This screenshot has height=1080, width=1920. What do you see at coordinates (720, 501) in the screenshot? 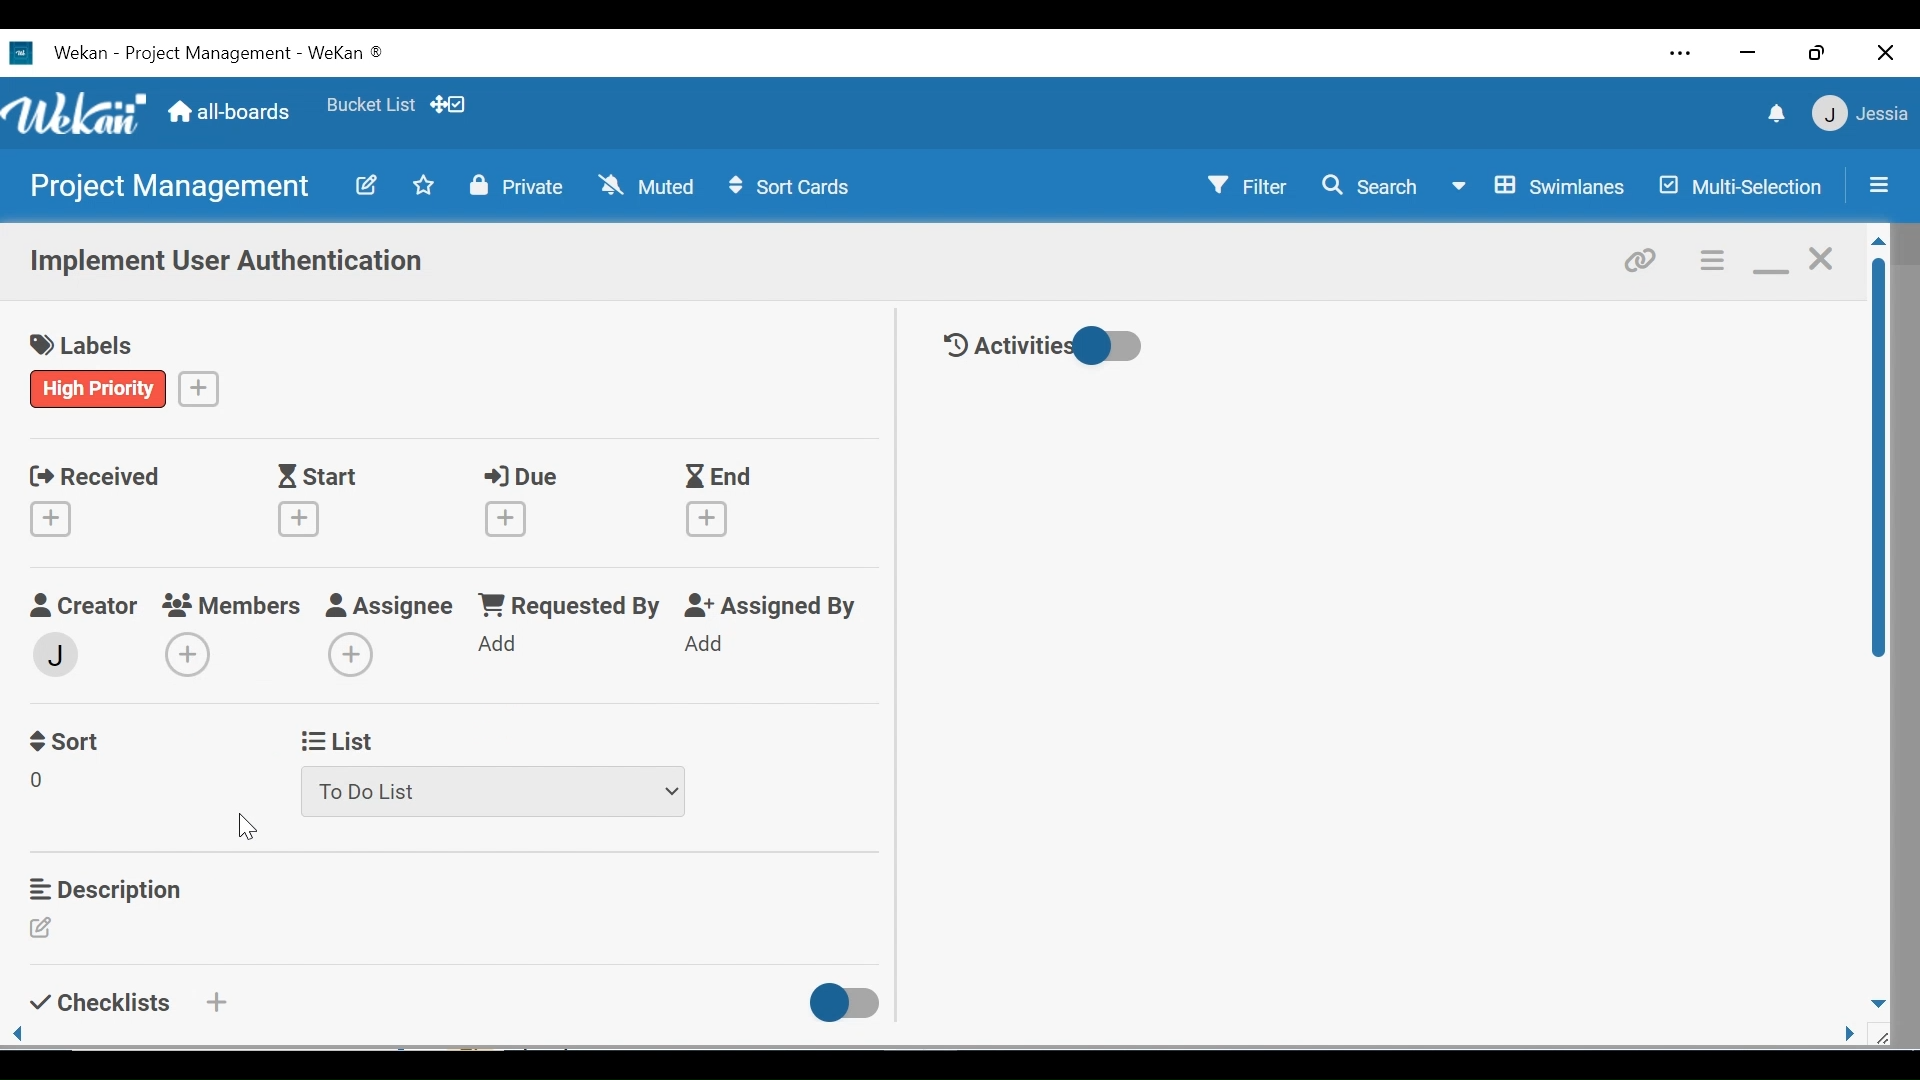
I see `X End` at bounding box center [720, 501].